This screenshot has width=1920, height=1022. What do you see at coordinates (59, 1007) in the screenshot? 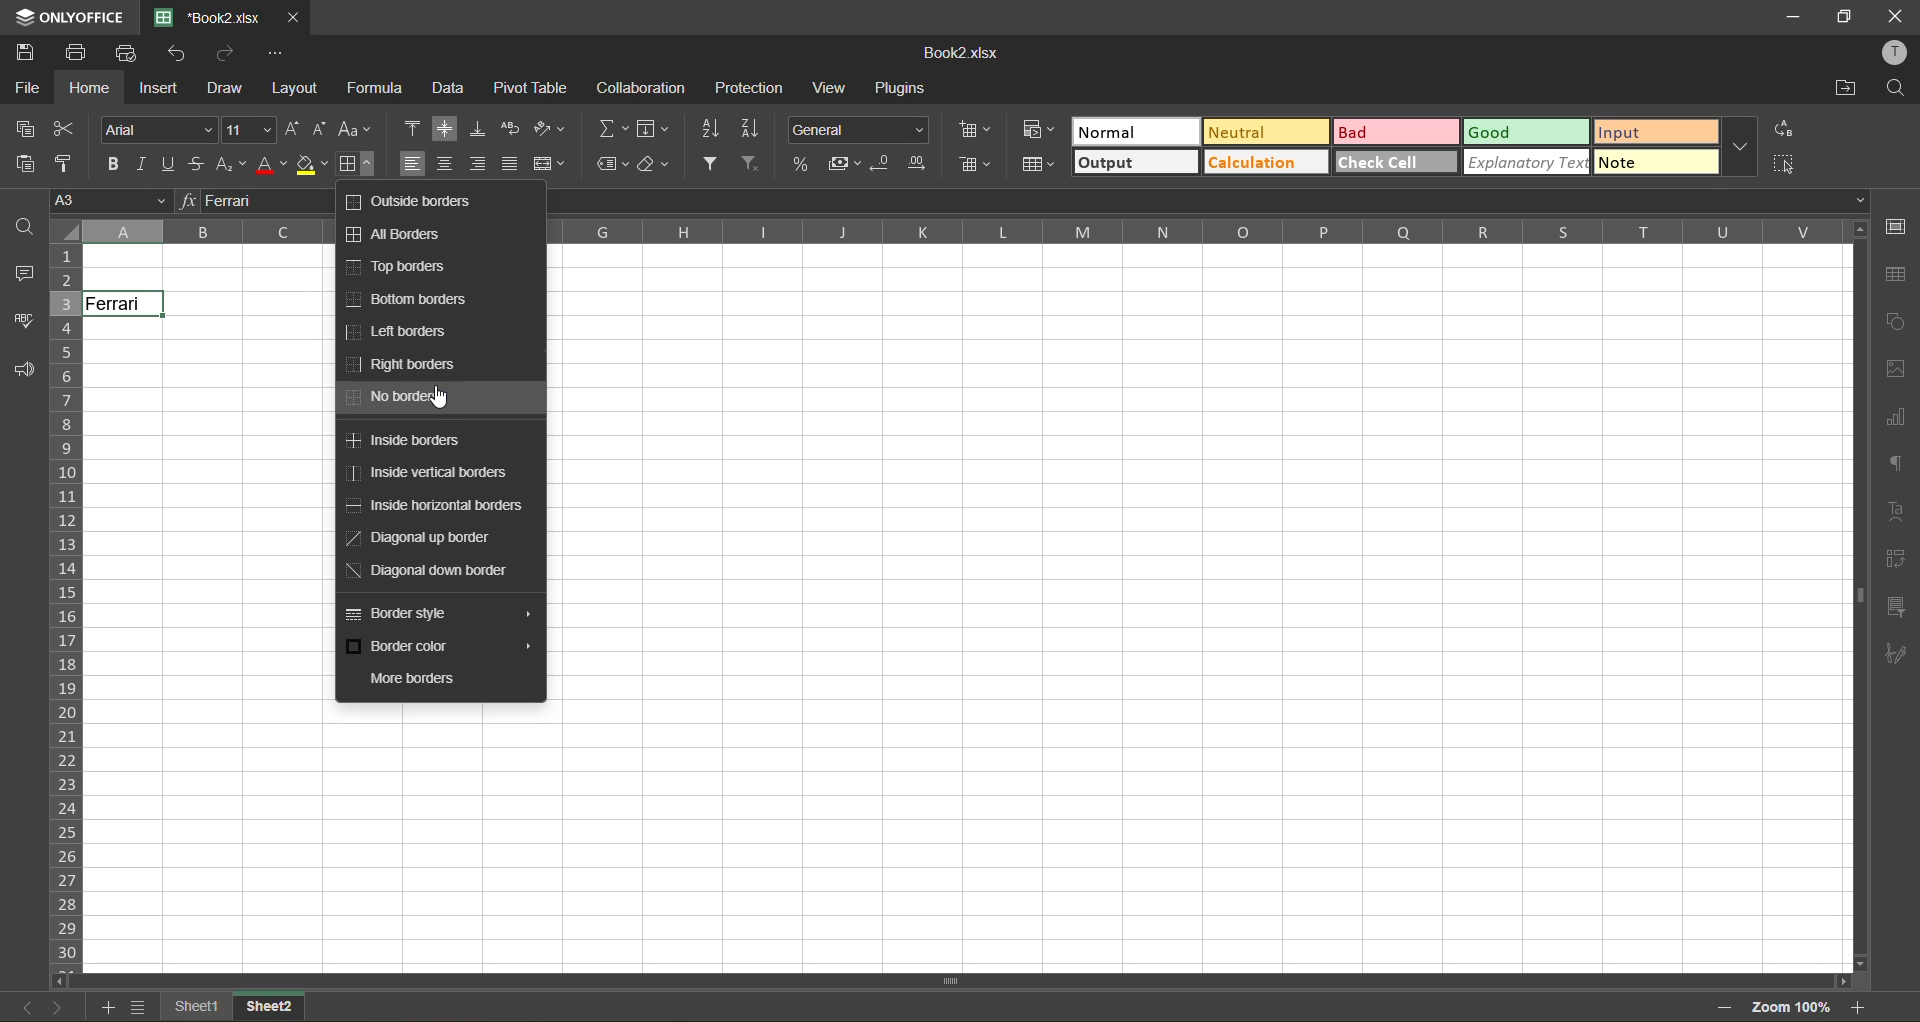
I see `next` at bounding box center [59, 1007].